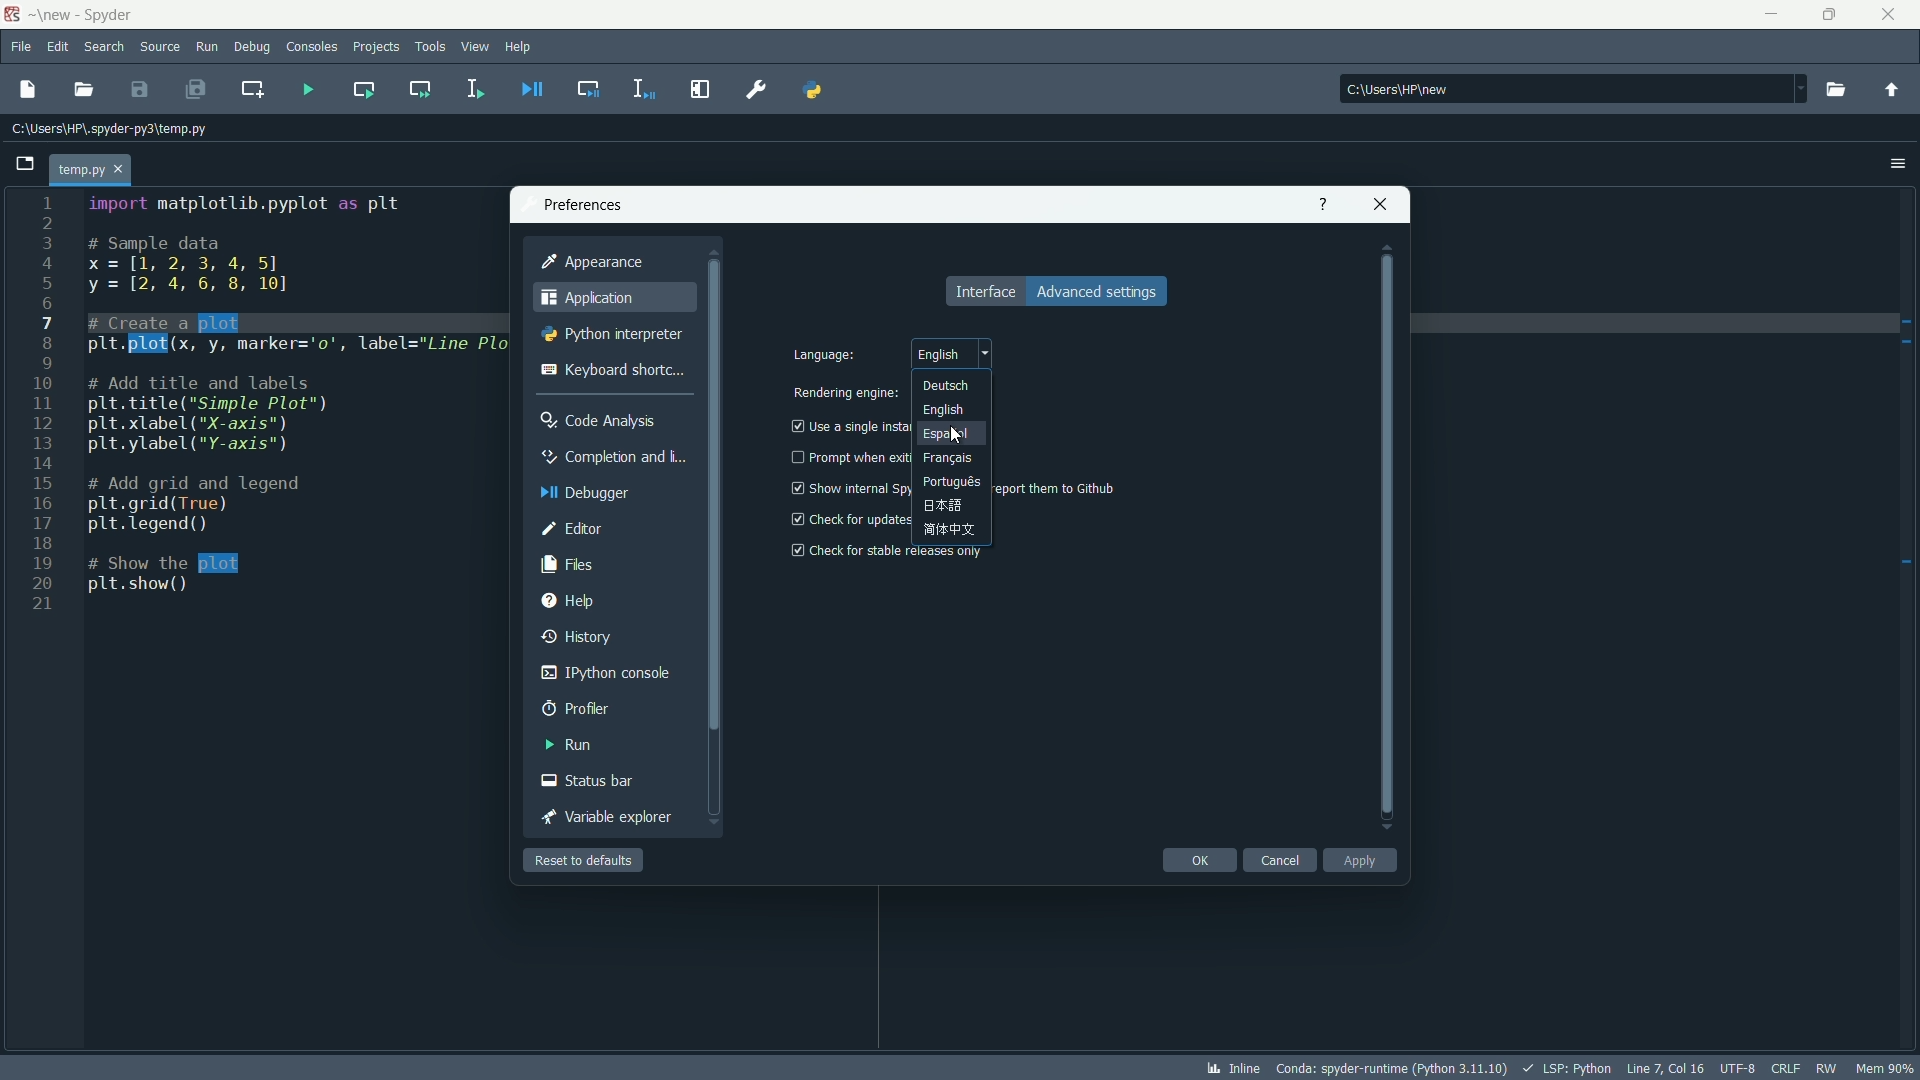 The width and height of the screenshot is (1920, 1080). I want to click on status bar, so click(589, 781).